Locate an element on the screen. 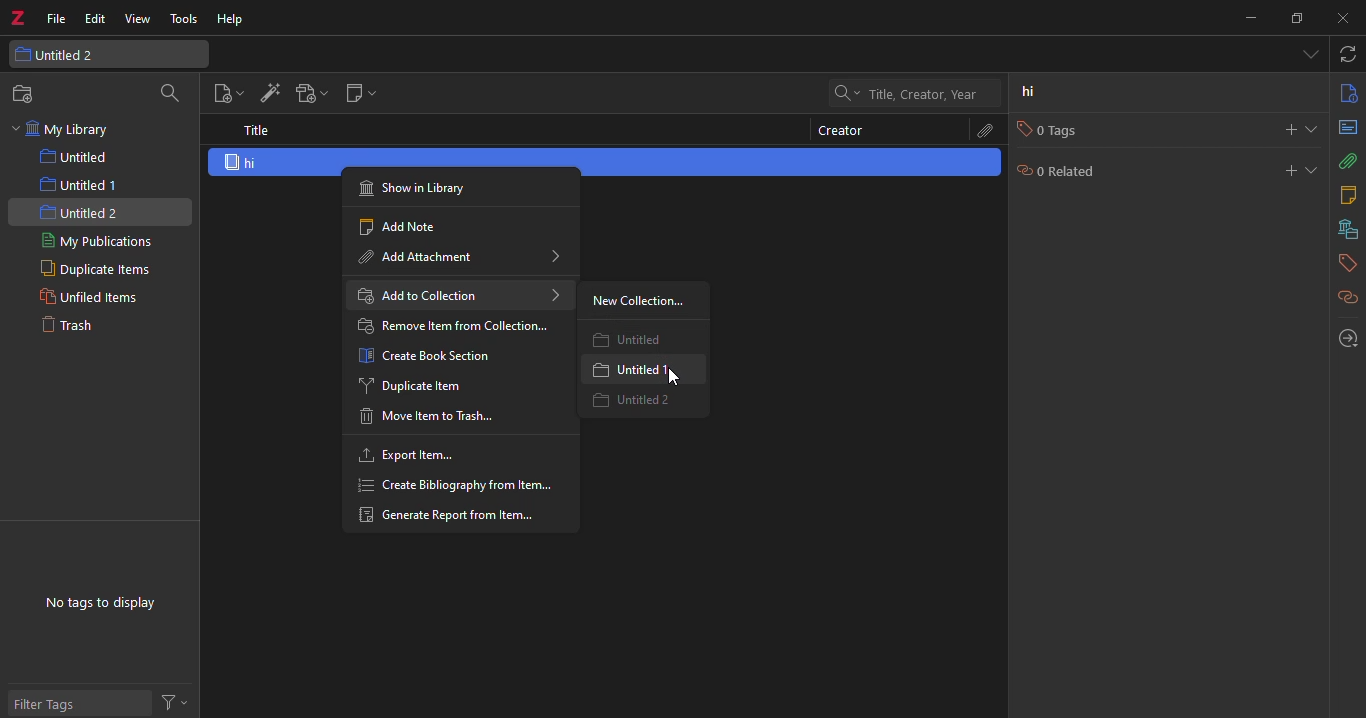  file is located at coordinates (55, 19).